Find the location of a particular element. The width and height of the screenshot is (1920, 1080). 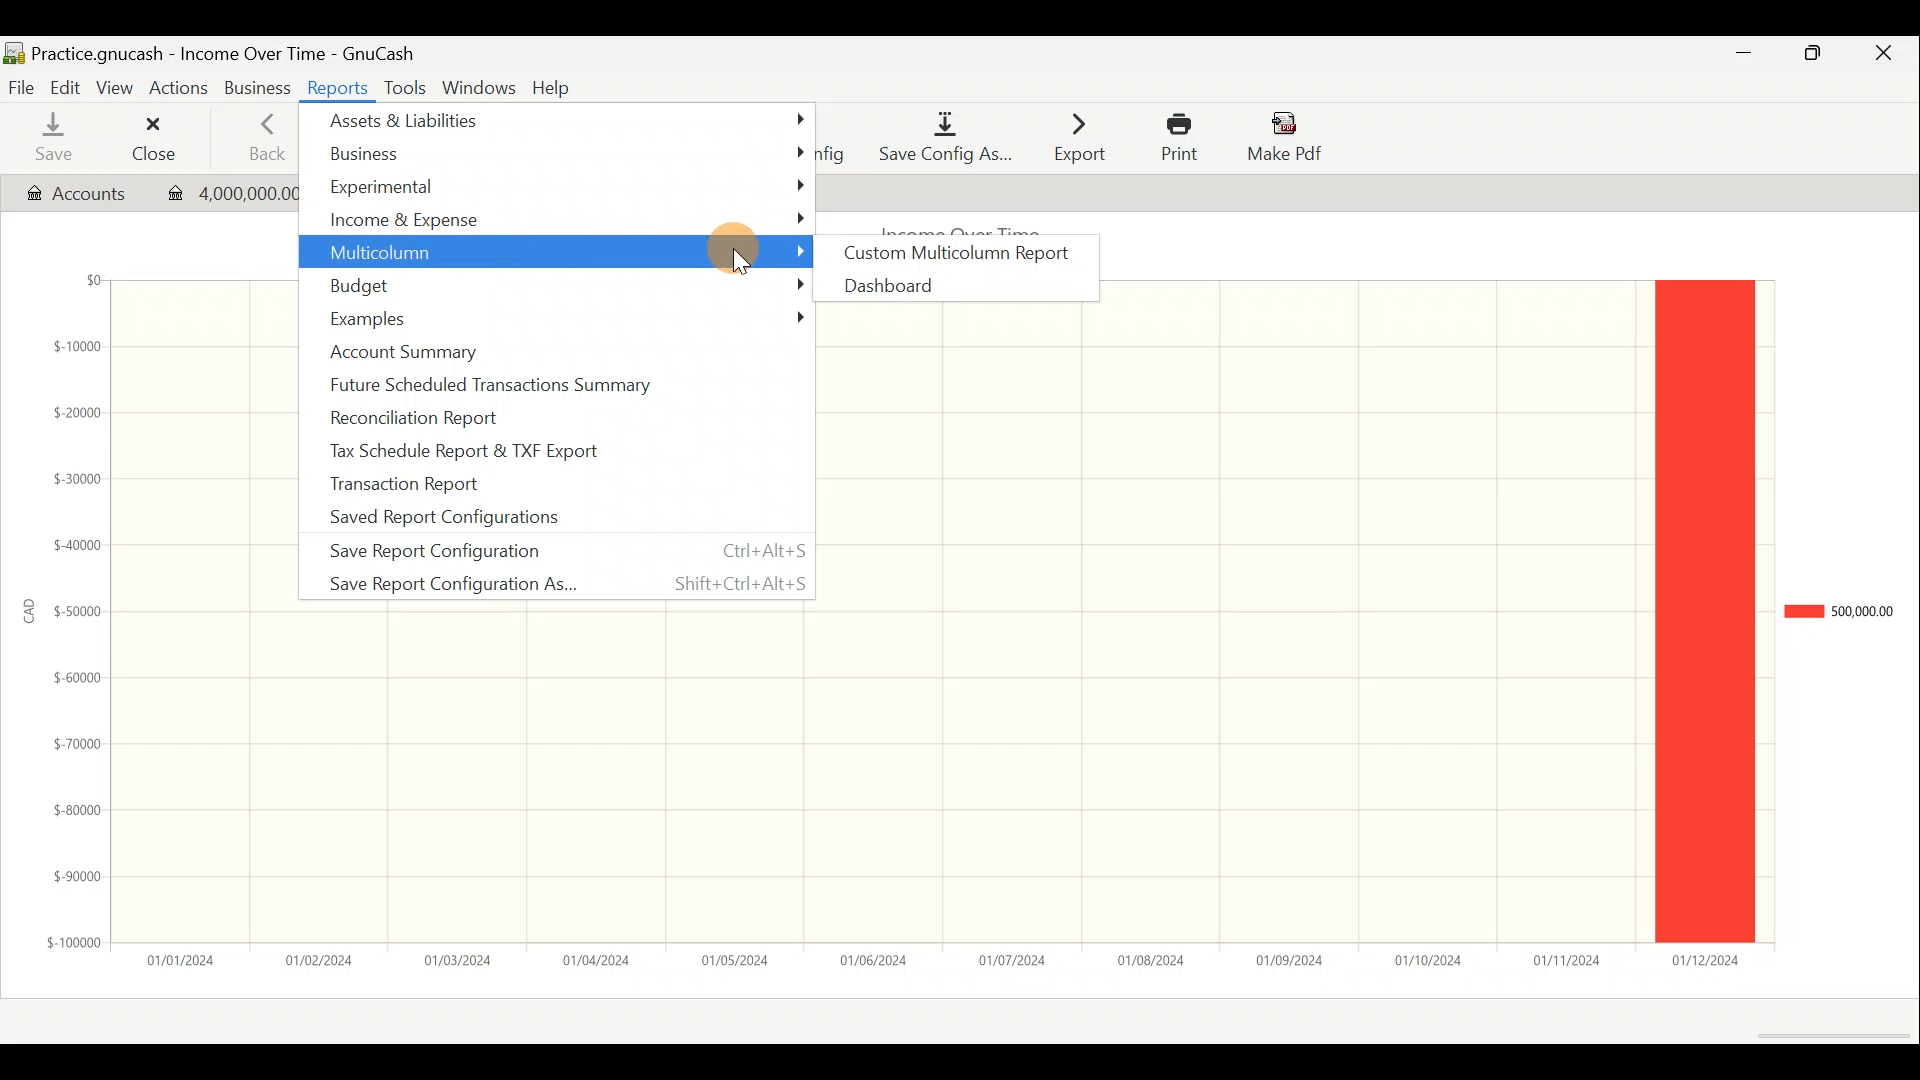

Print is located at coordinates (1174, 137).